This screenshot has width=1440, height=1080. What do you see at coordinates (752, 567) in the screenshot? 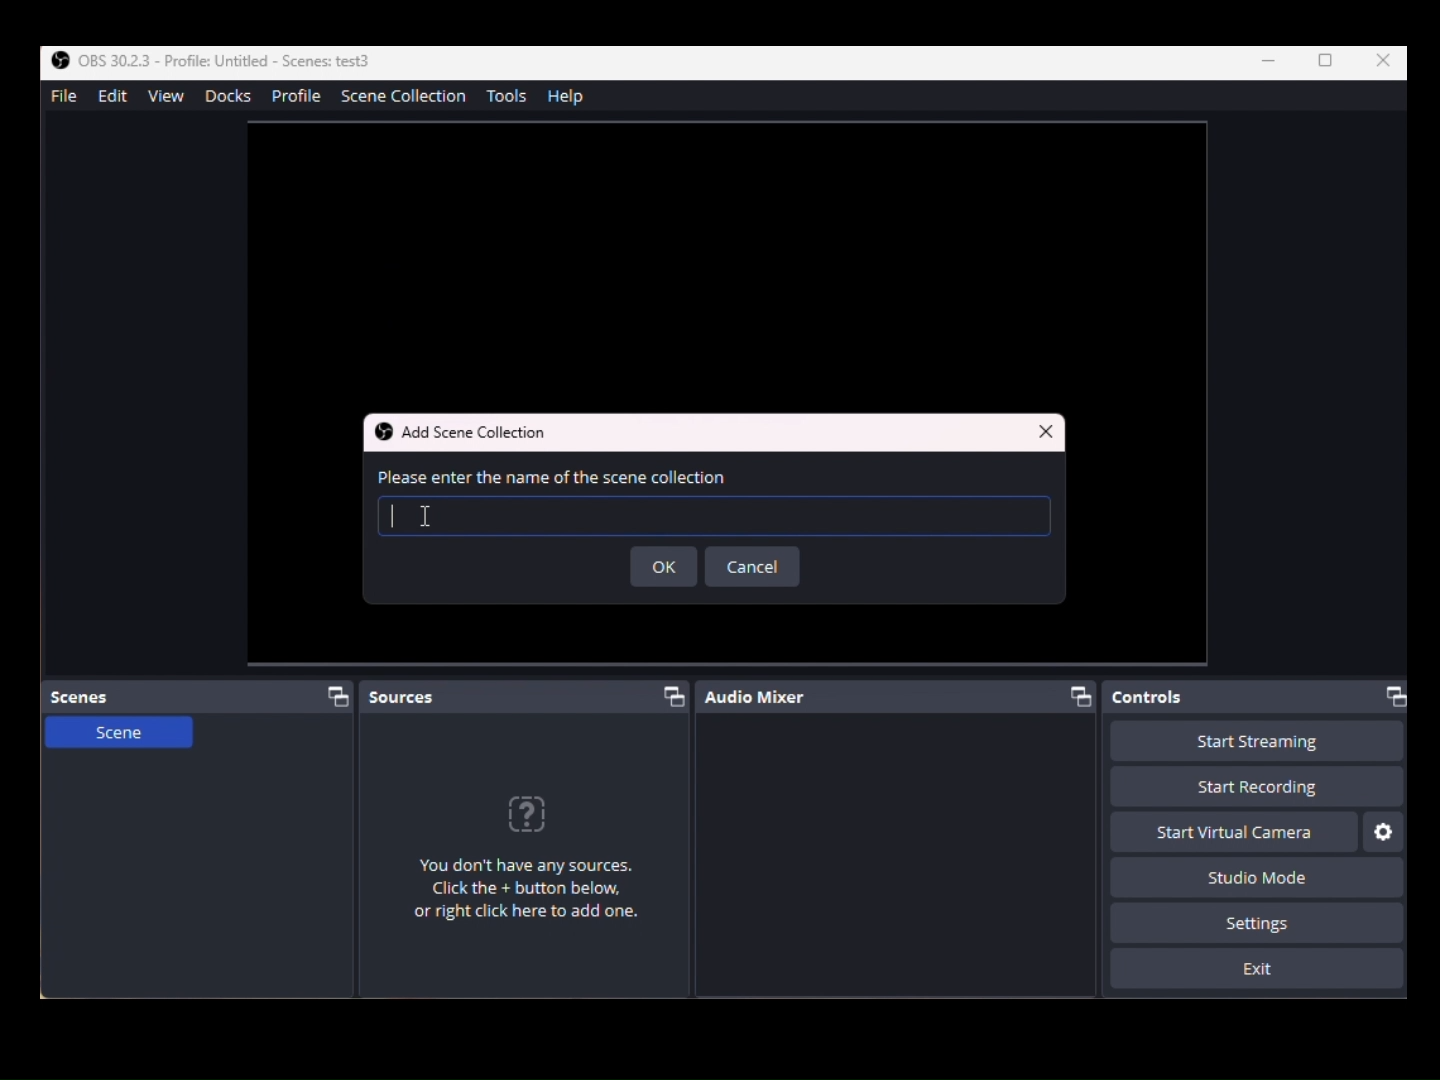
I see `Cancel` at bounding box center [752, 567].